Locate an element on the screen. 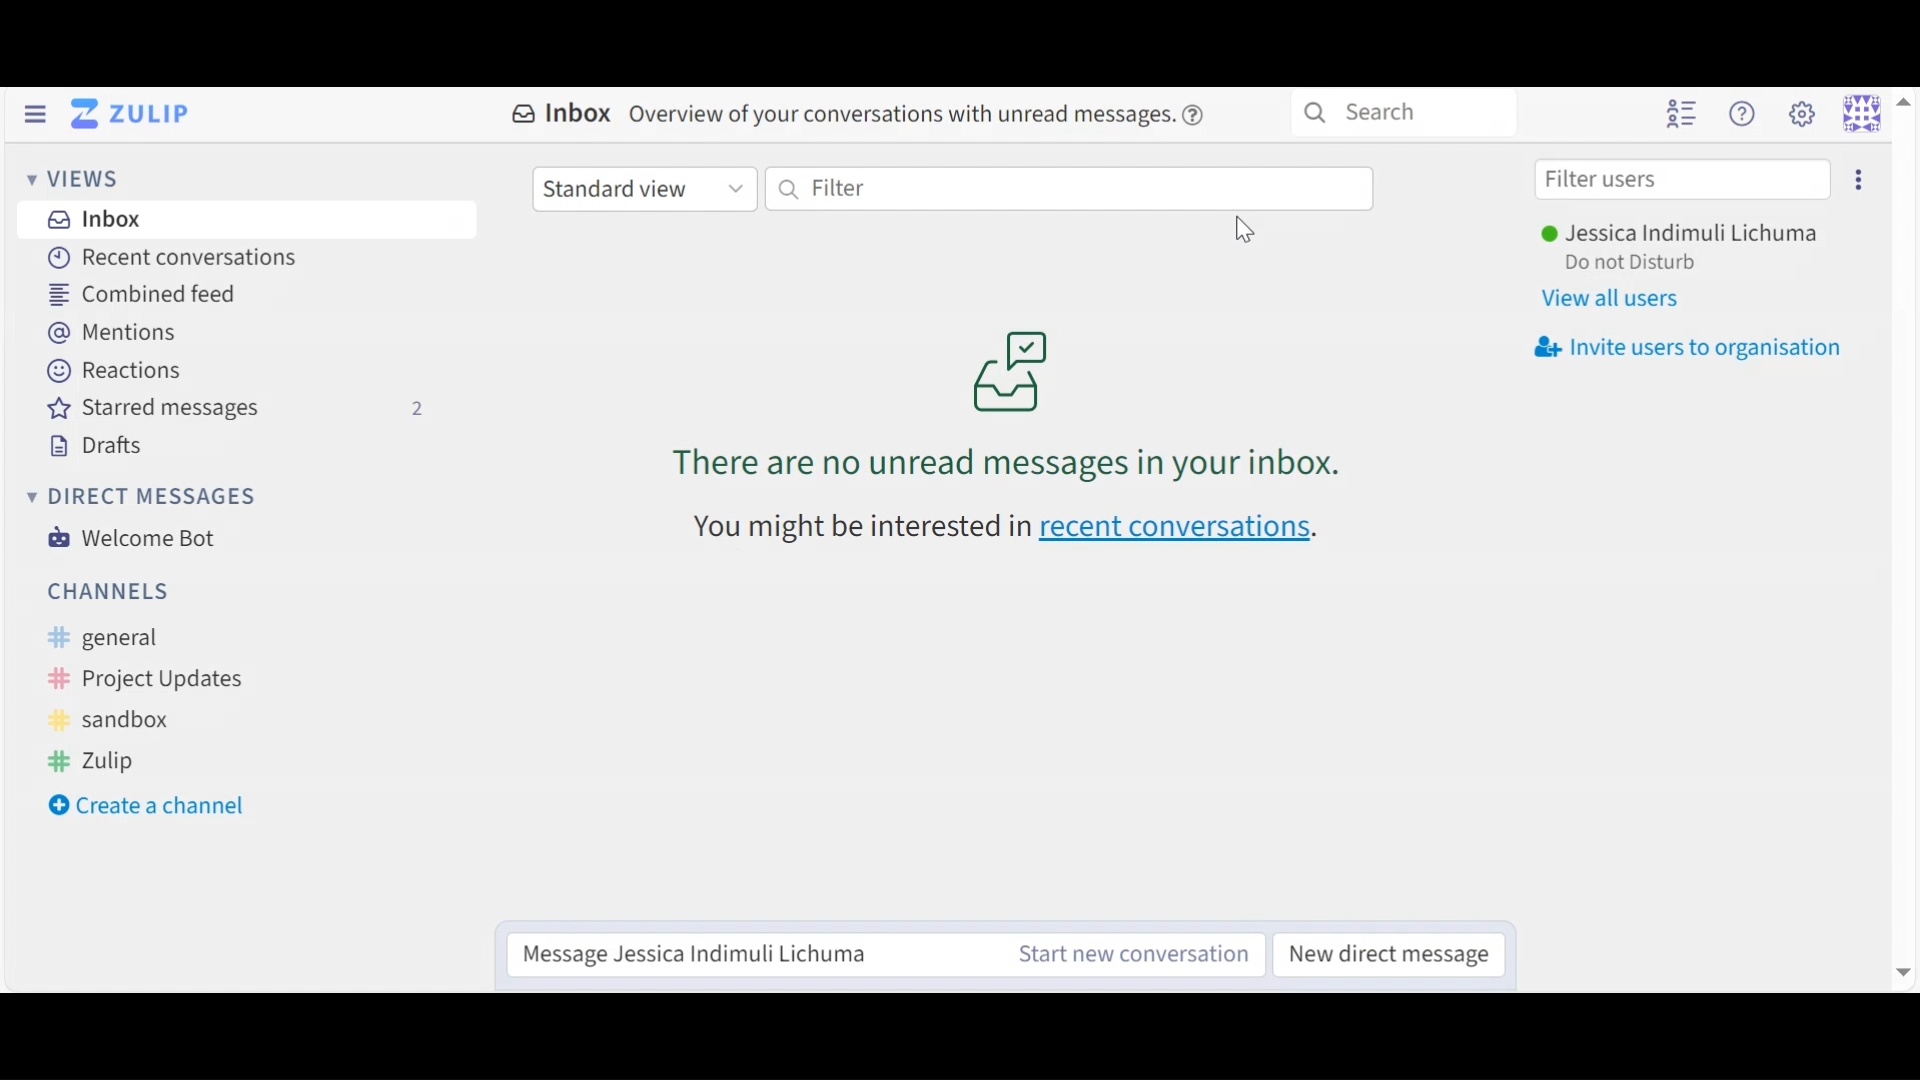 The image size is (1920, 1080). Username is located at coordinates (1677, 235).